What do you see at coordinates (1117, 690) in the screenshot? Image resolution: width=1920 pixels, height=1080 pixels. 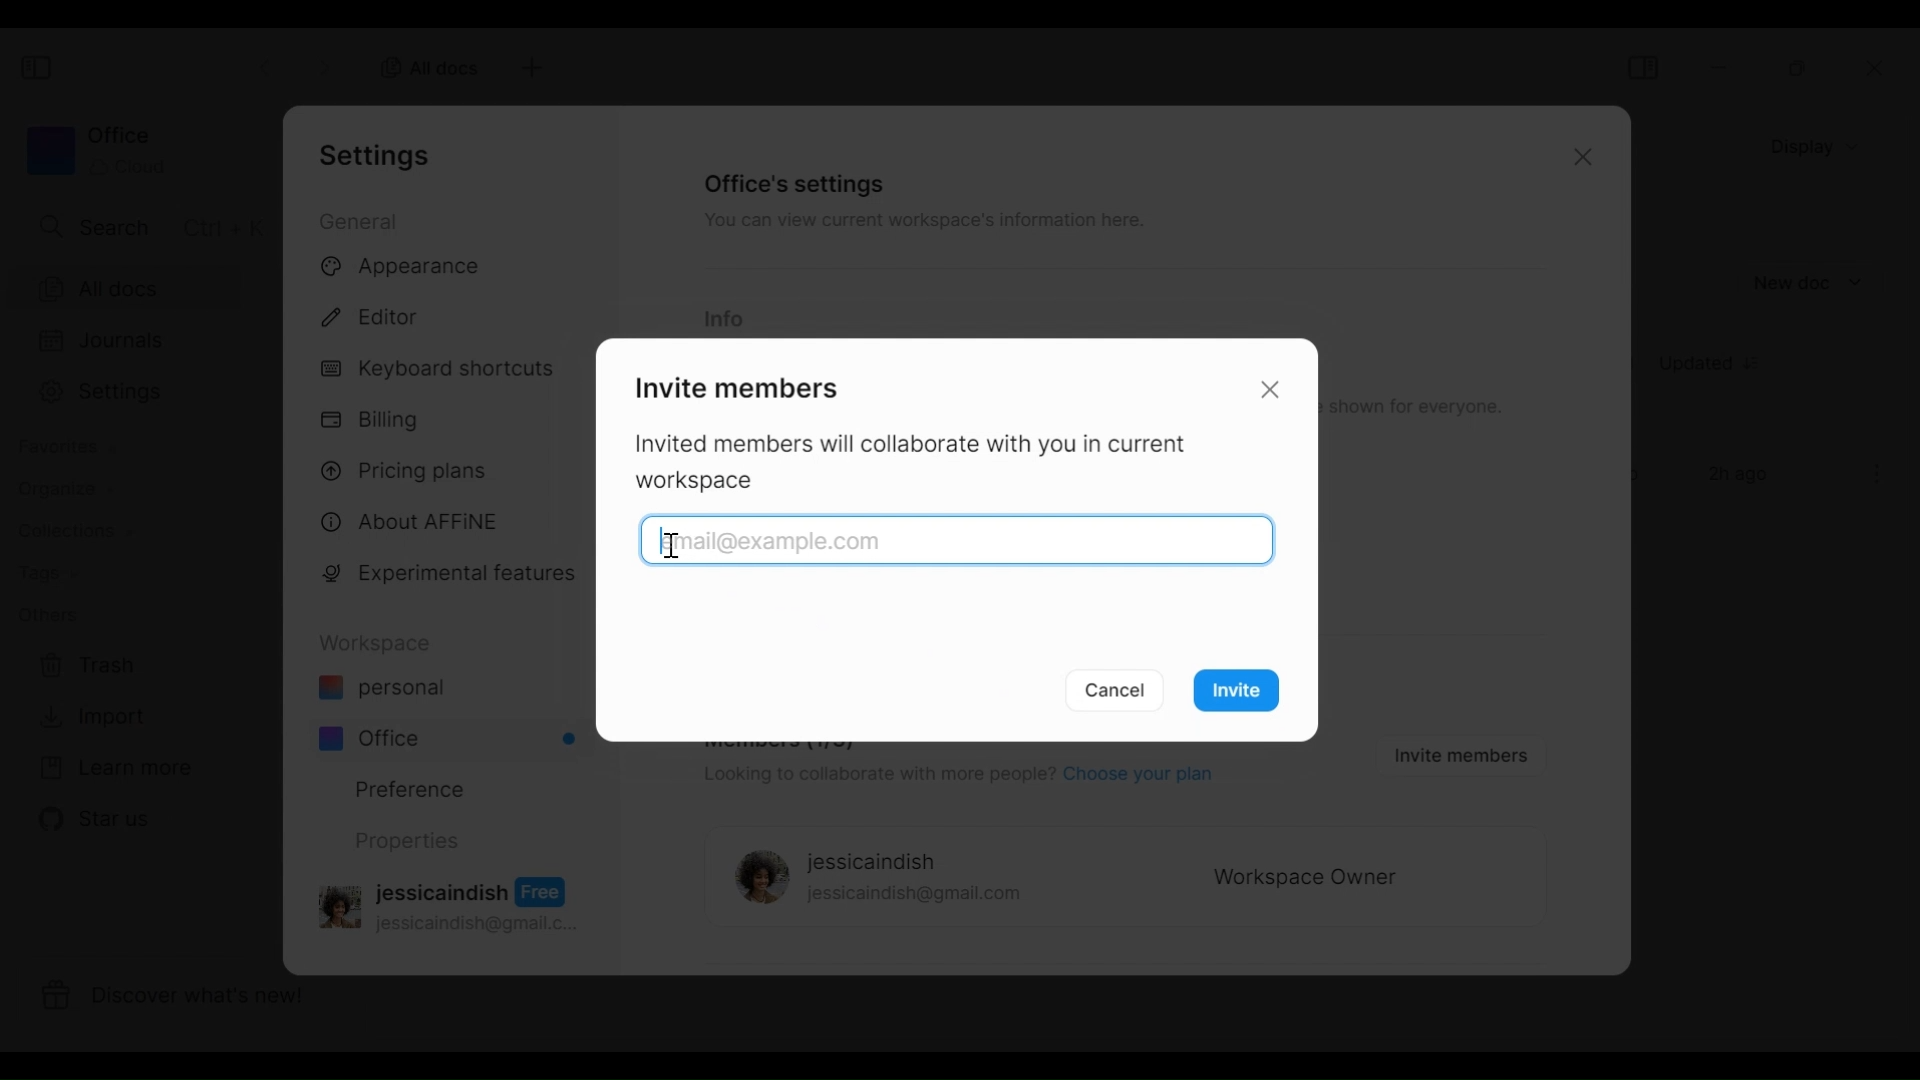 I see `cancel` at bounding box center [1117, 690].